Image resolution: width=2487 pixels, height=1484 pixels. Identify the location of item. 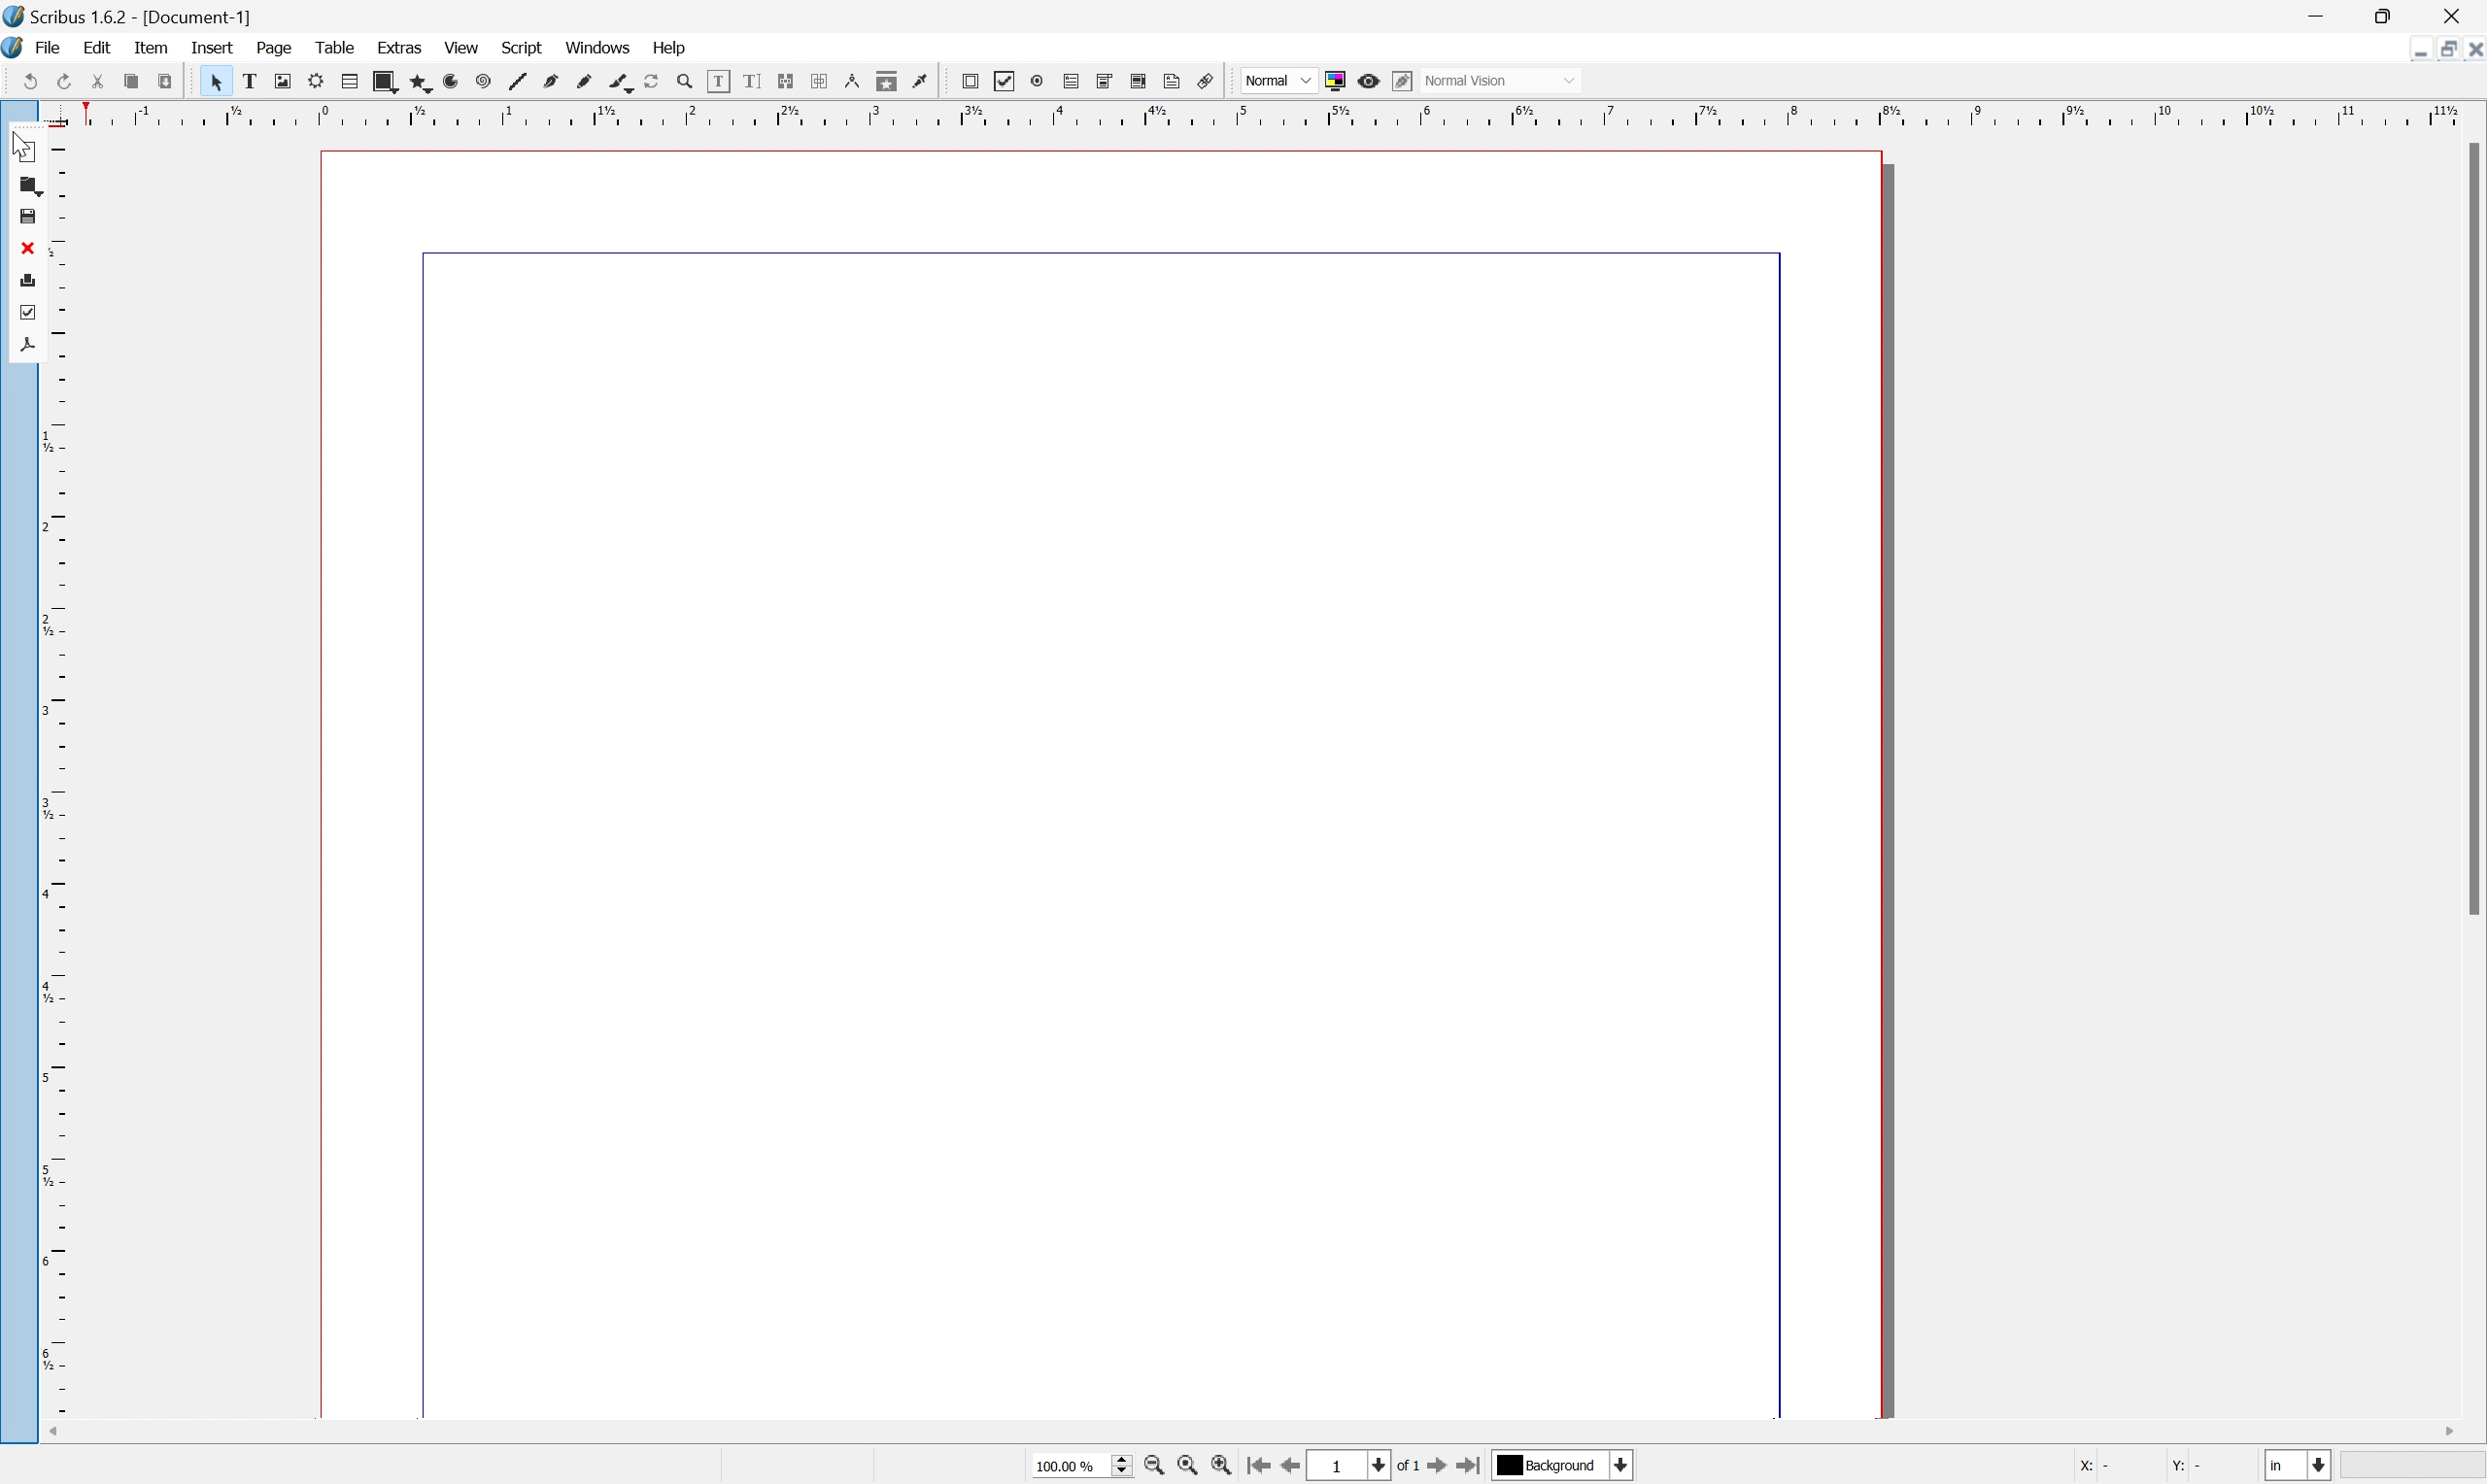
(153, 49).